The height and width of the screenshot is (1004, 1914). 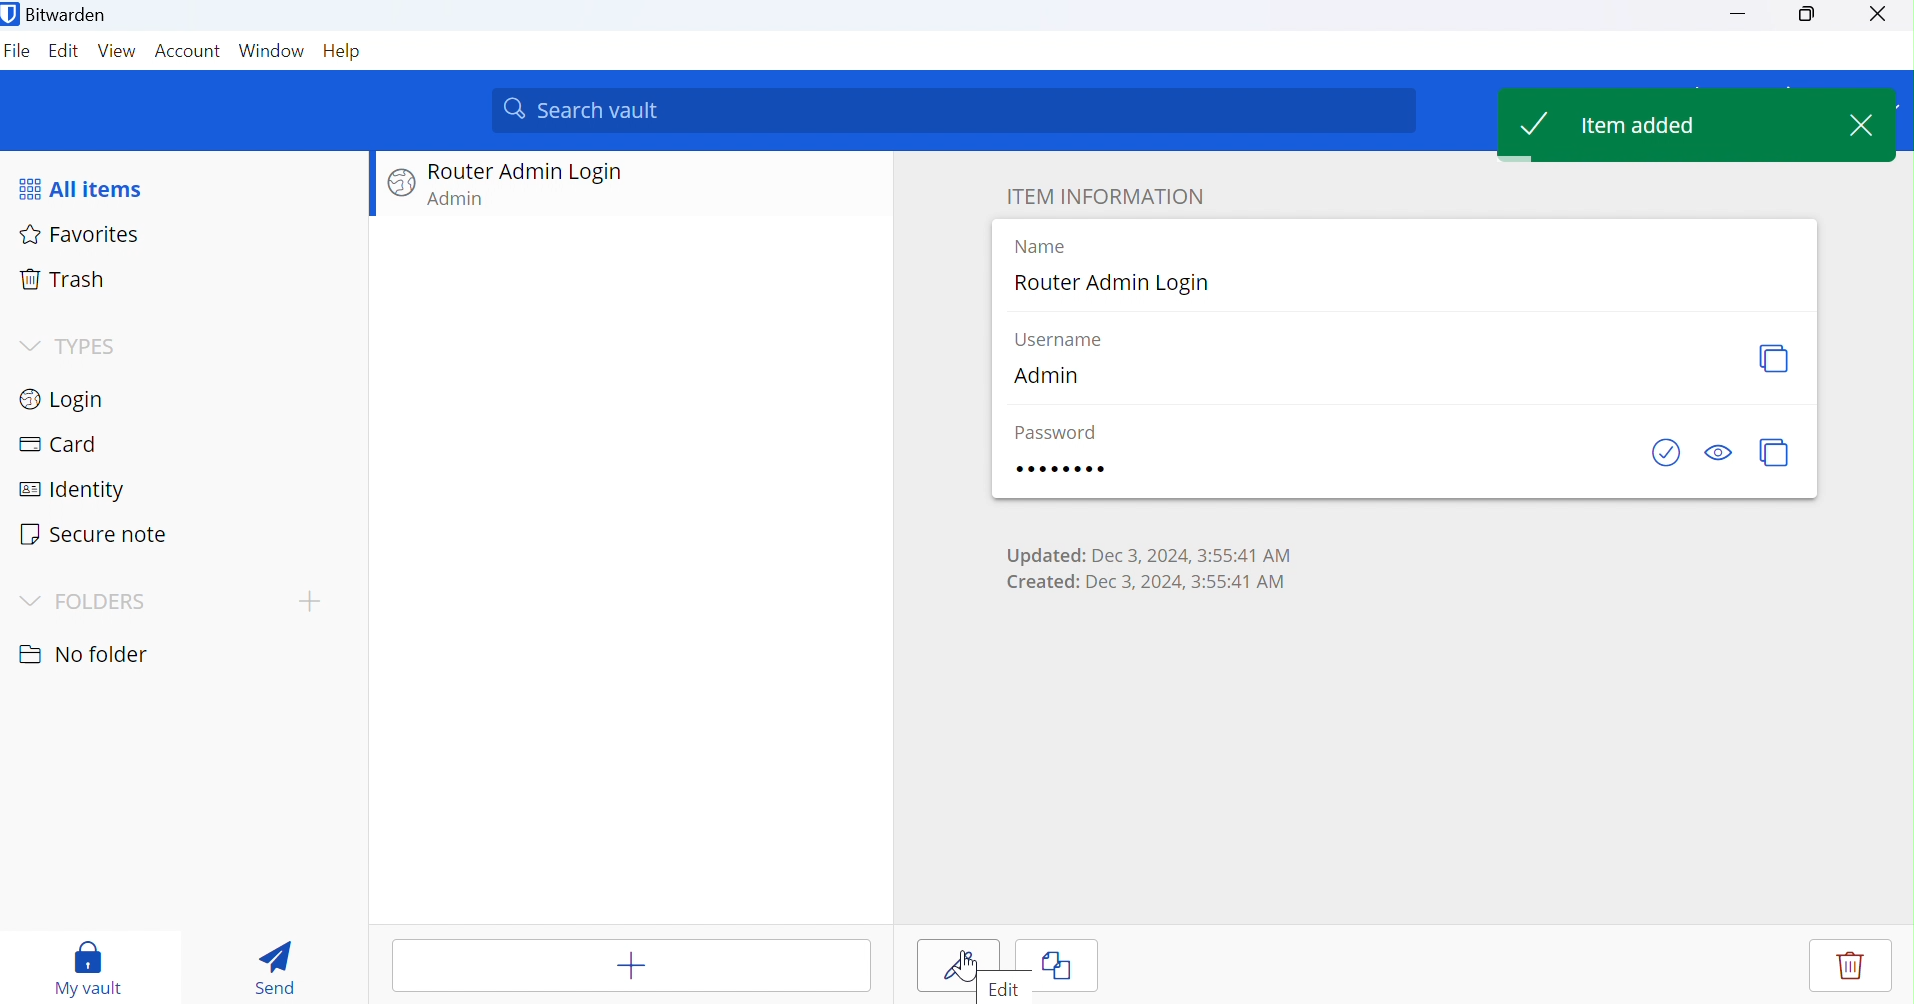 I want to click on search vault, so click(x=953, y=109).